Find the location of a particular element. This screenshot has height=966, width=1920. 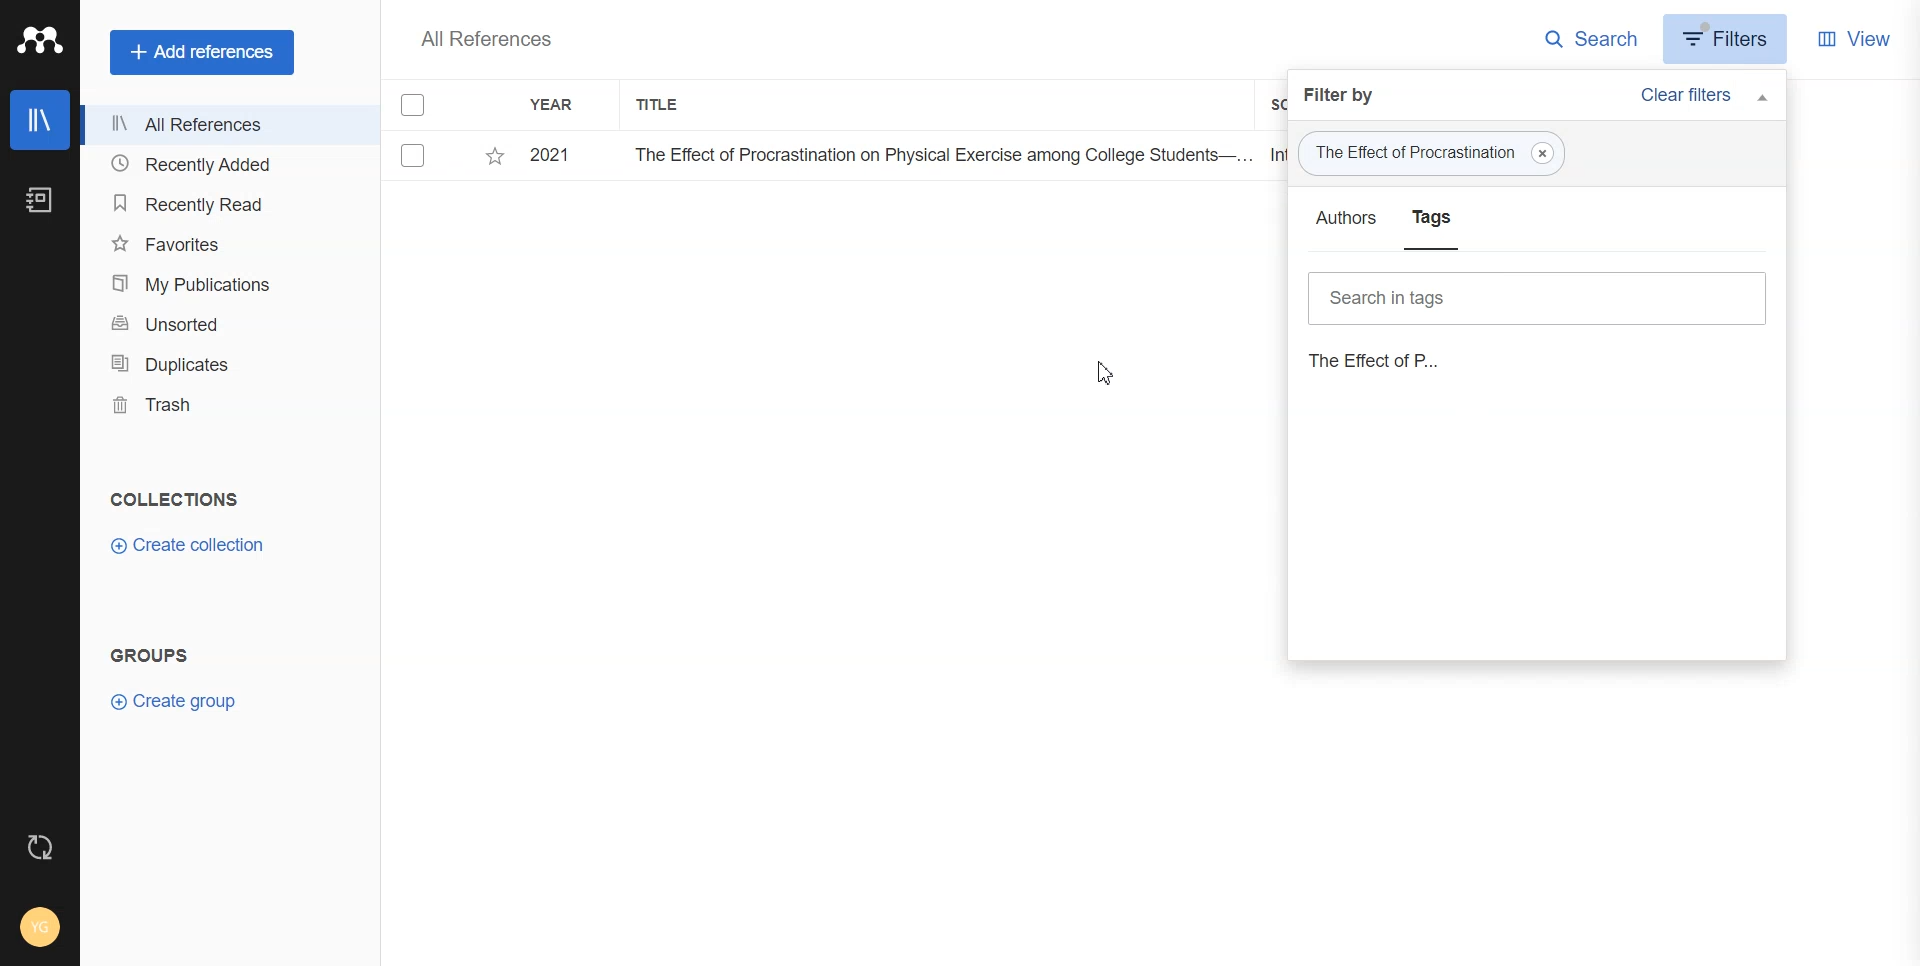

Journal article is located at coordinates (1538, 295).